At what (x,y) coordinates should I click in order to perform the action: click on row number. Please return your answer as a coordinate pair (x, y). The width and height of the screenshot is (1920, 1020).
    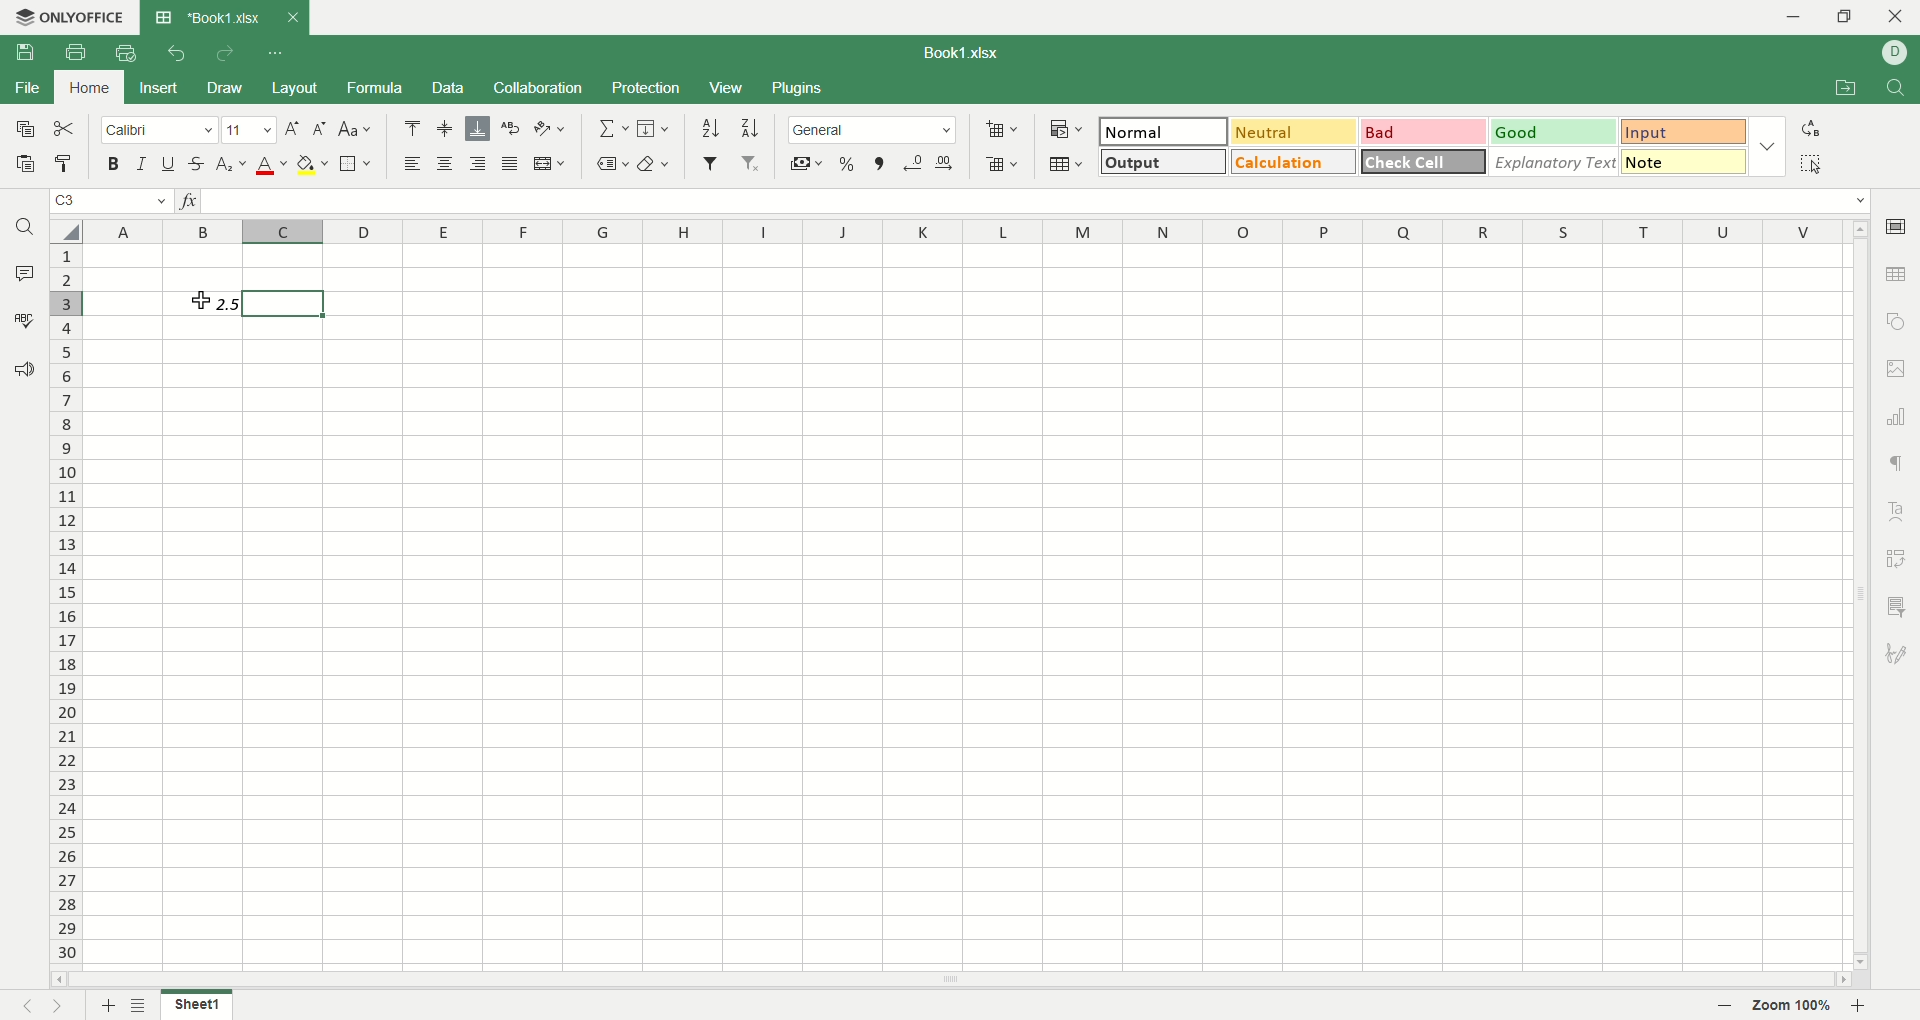
    Looking at the image, I should click on (67, 605).